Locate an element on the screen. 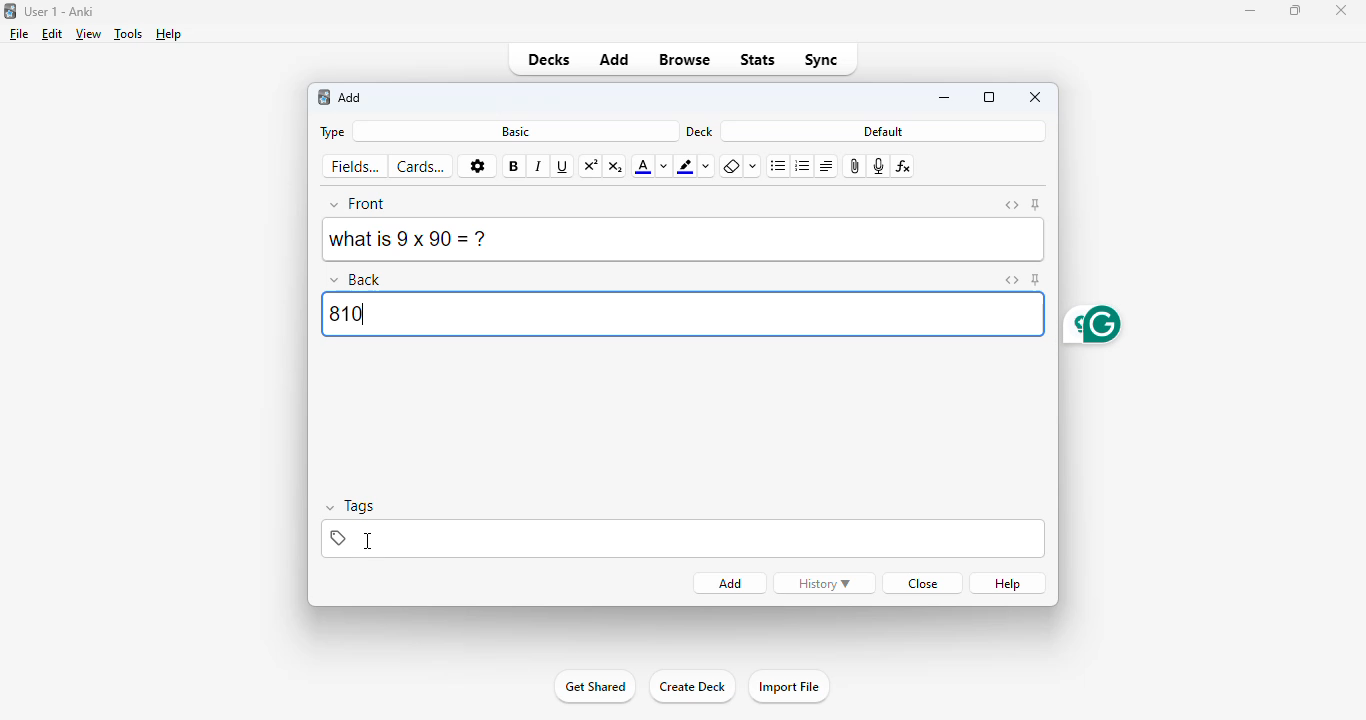 The height and width of the screenshot is (720, 1366). basic is located at coordinates (515, 131).